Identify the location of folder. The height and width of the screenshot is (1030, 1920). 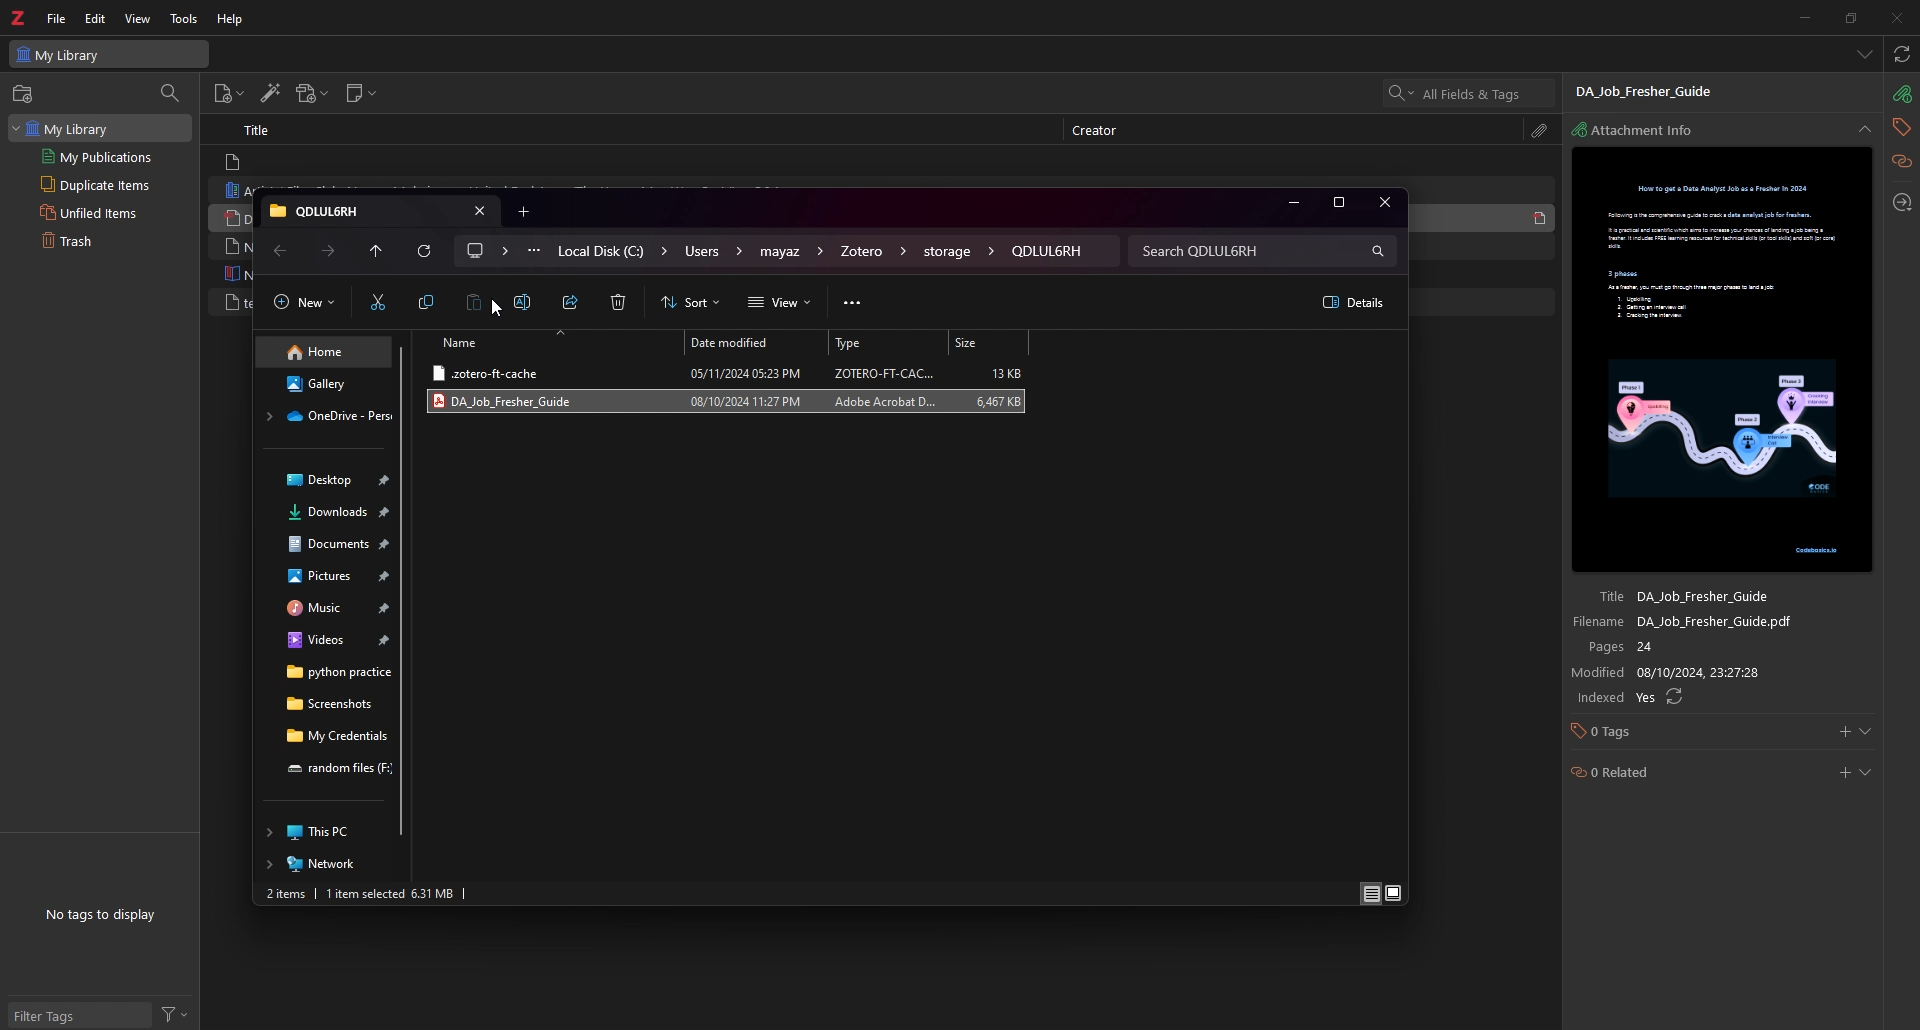
(711, 253).